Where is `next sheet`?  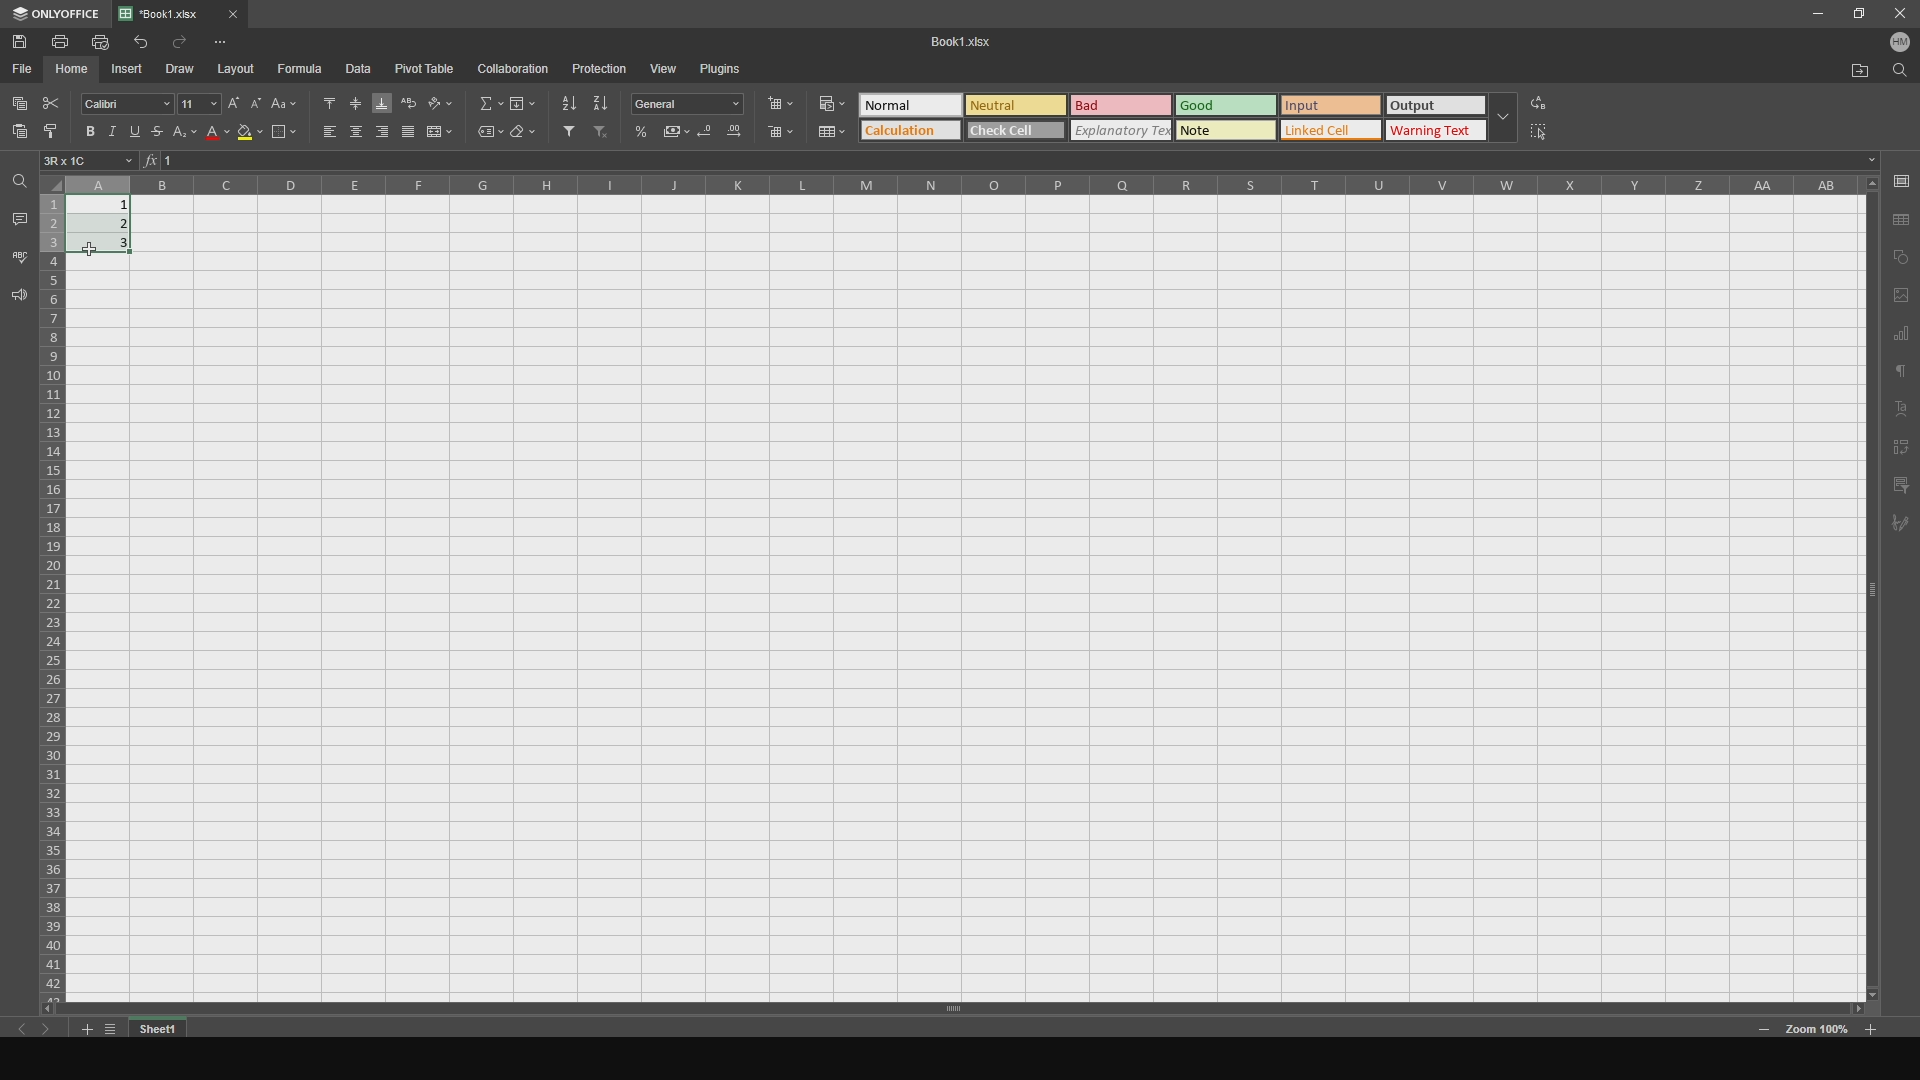
next sheet is located at coordinates (52, 1031).